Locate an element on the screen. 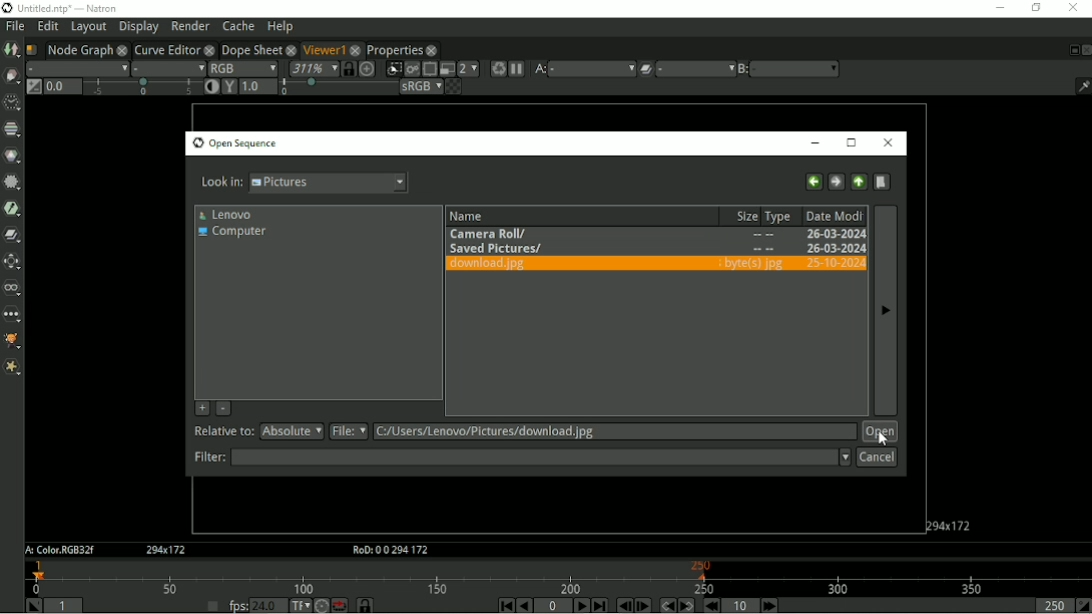  Close is located at coordinates (885, 142).